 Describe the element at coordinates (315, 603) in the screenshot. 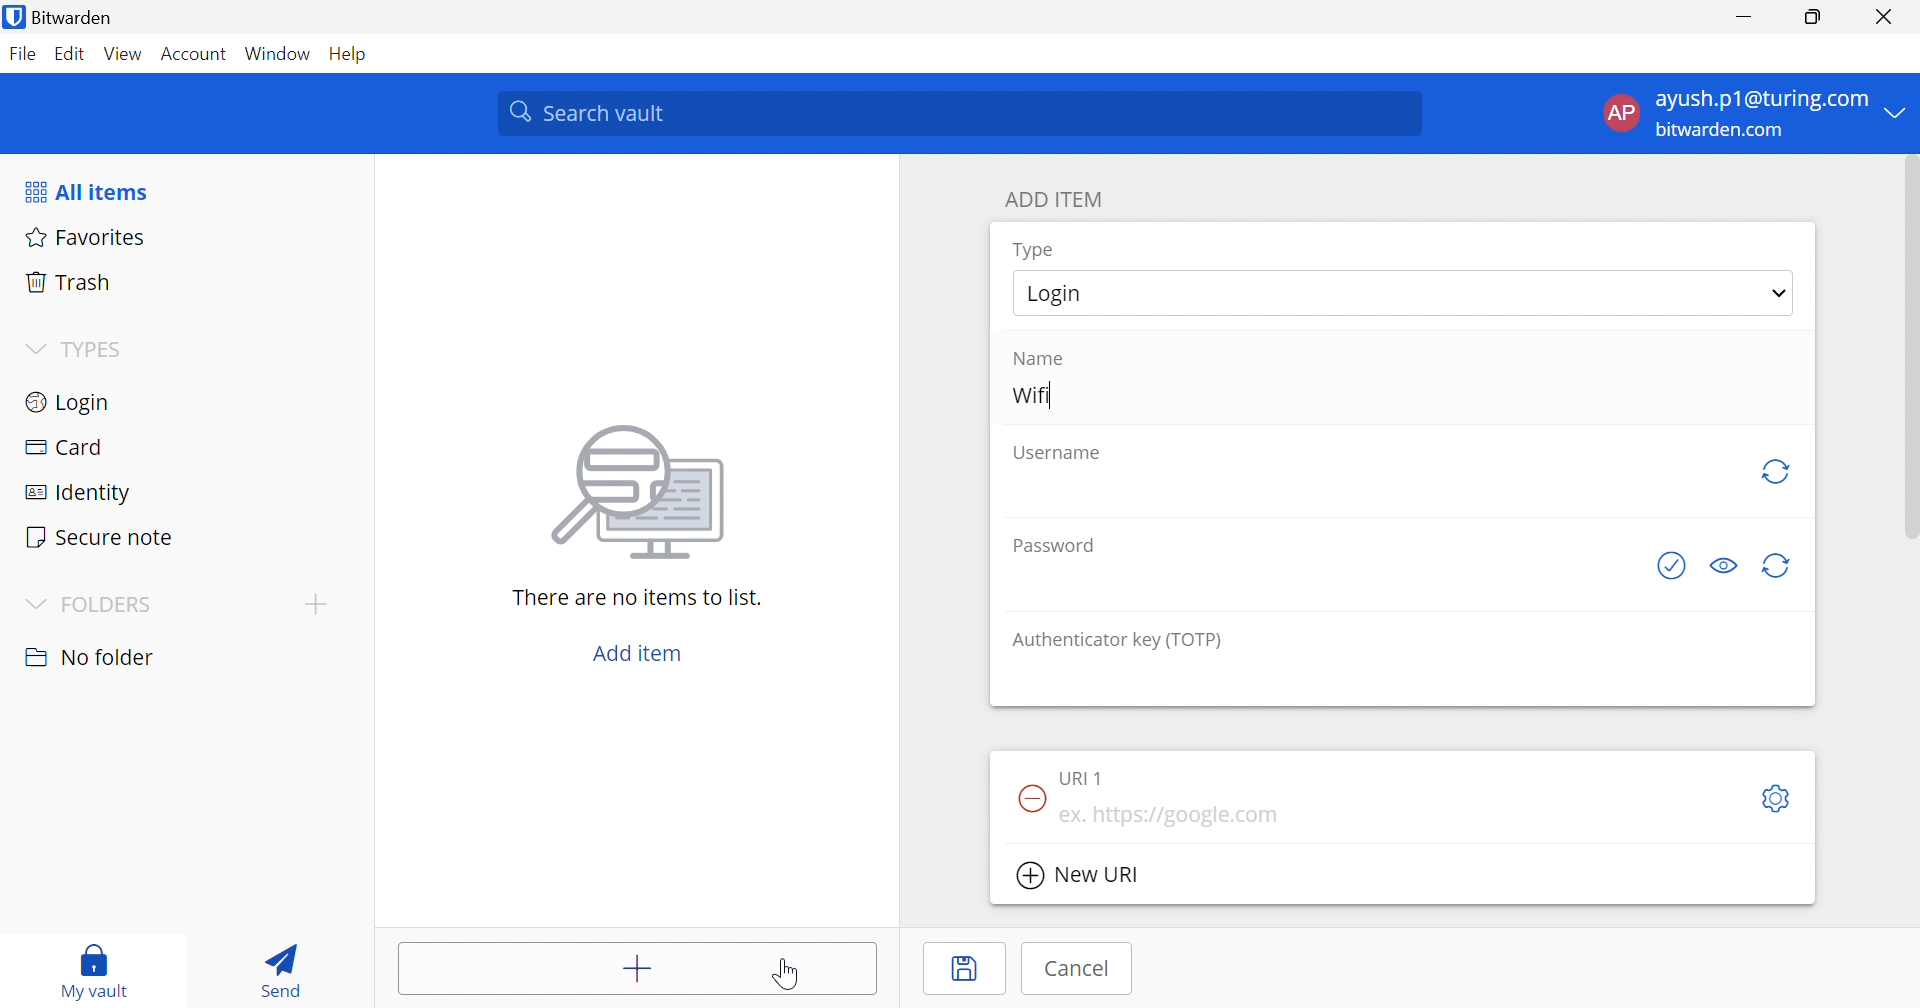

I see `Drop Down` at that location.